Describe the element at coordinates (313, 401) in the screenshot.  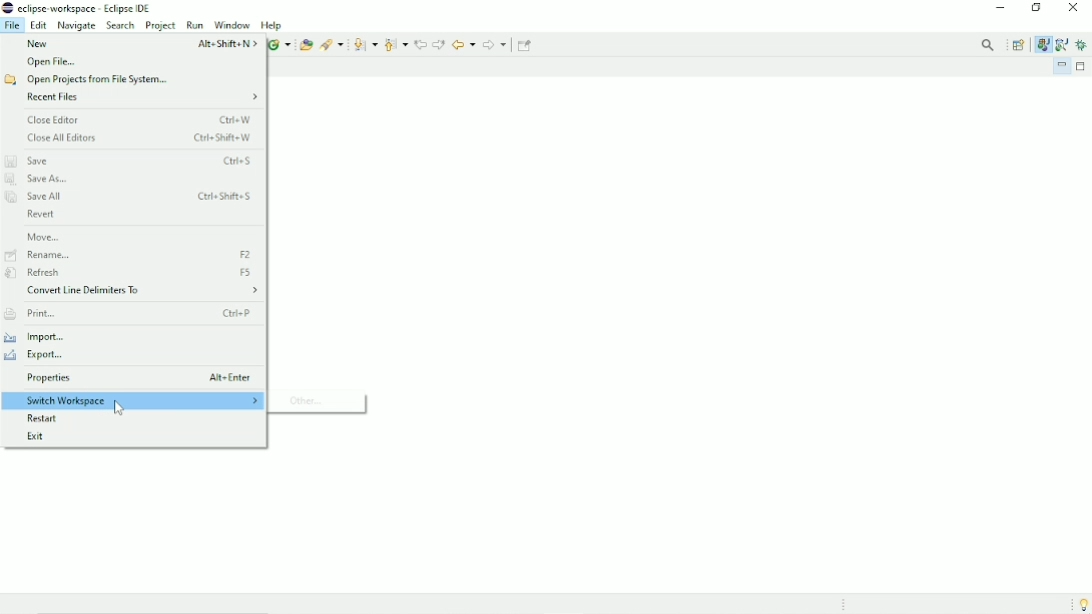
I see `Other` at that location.